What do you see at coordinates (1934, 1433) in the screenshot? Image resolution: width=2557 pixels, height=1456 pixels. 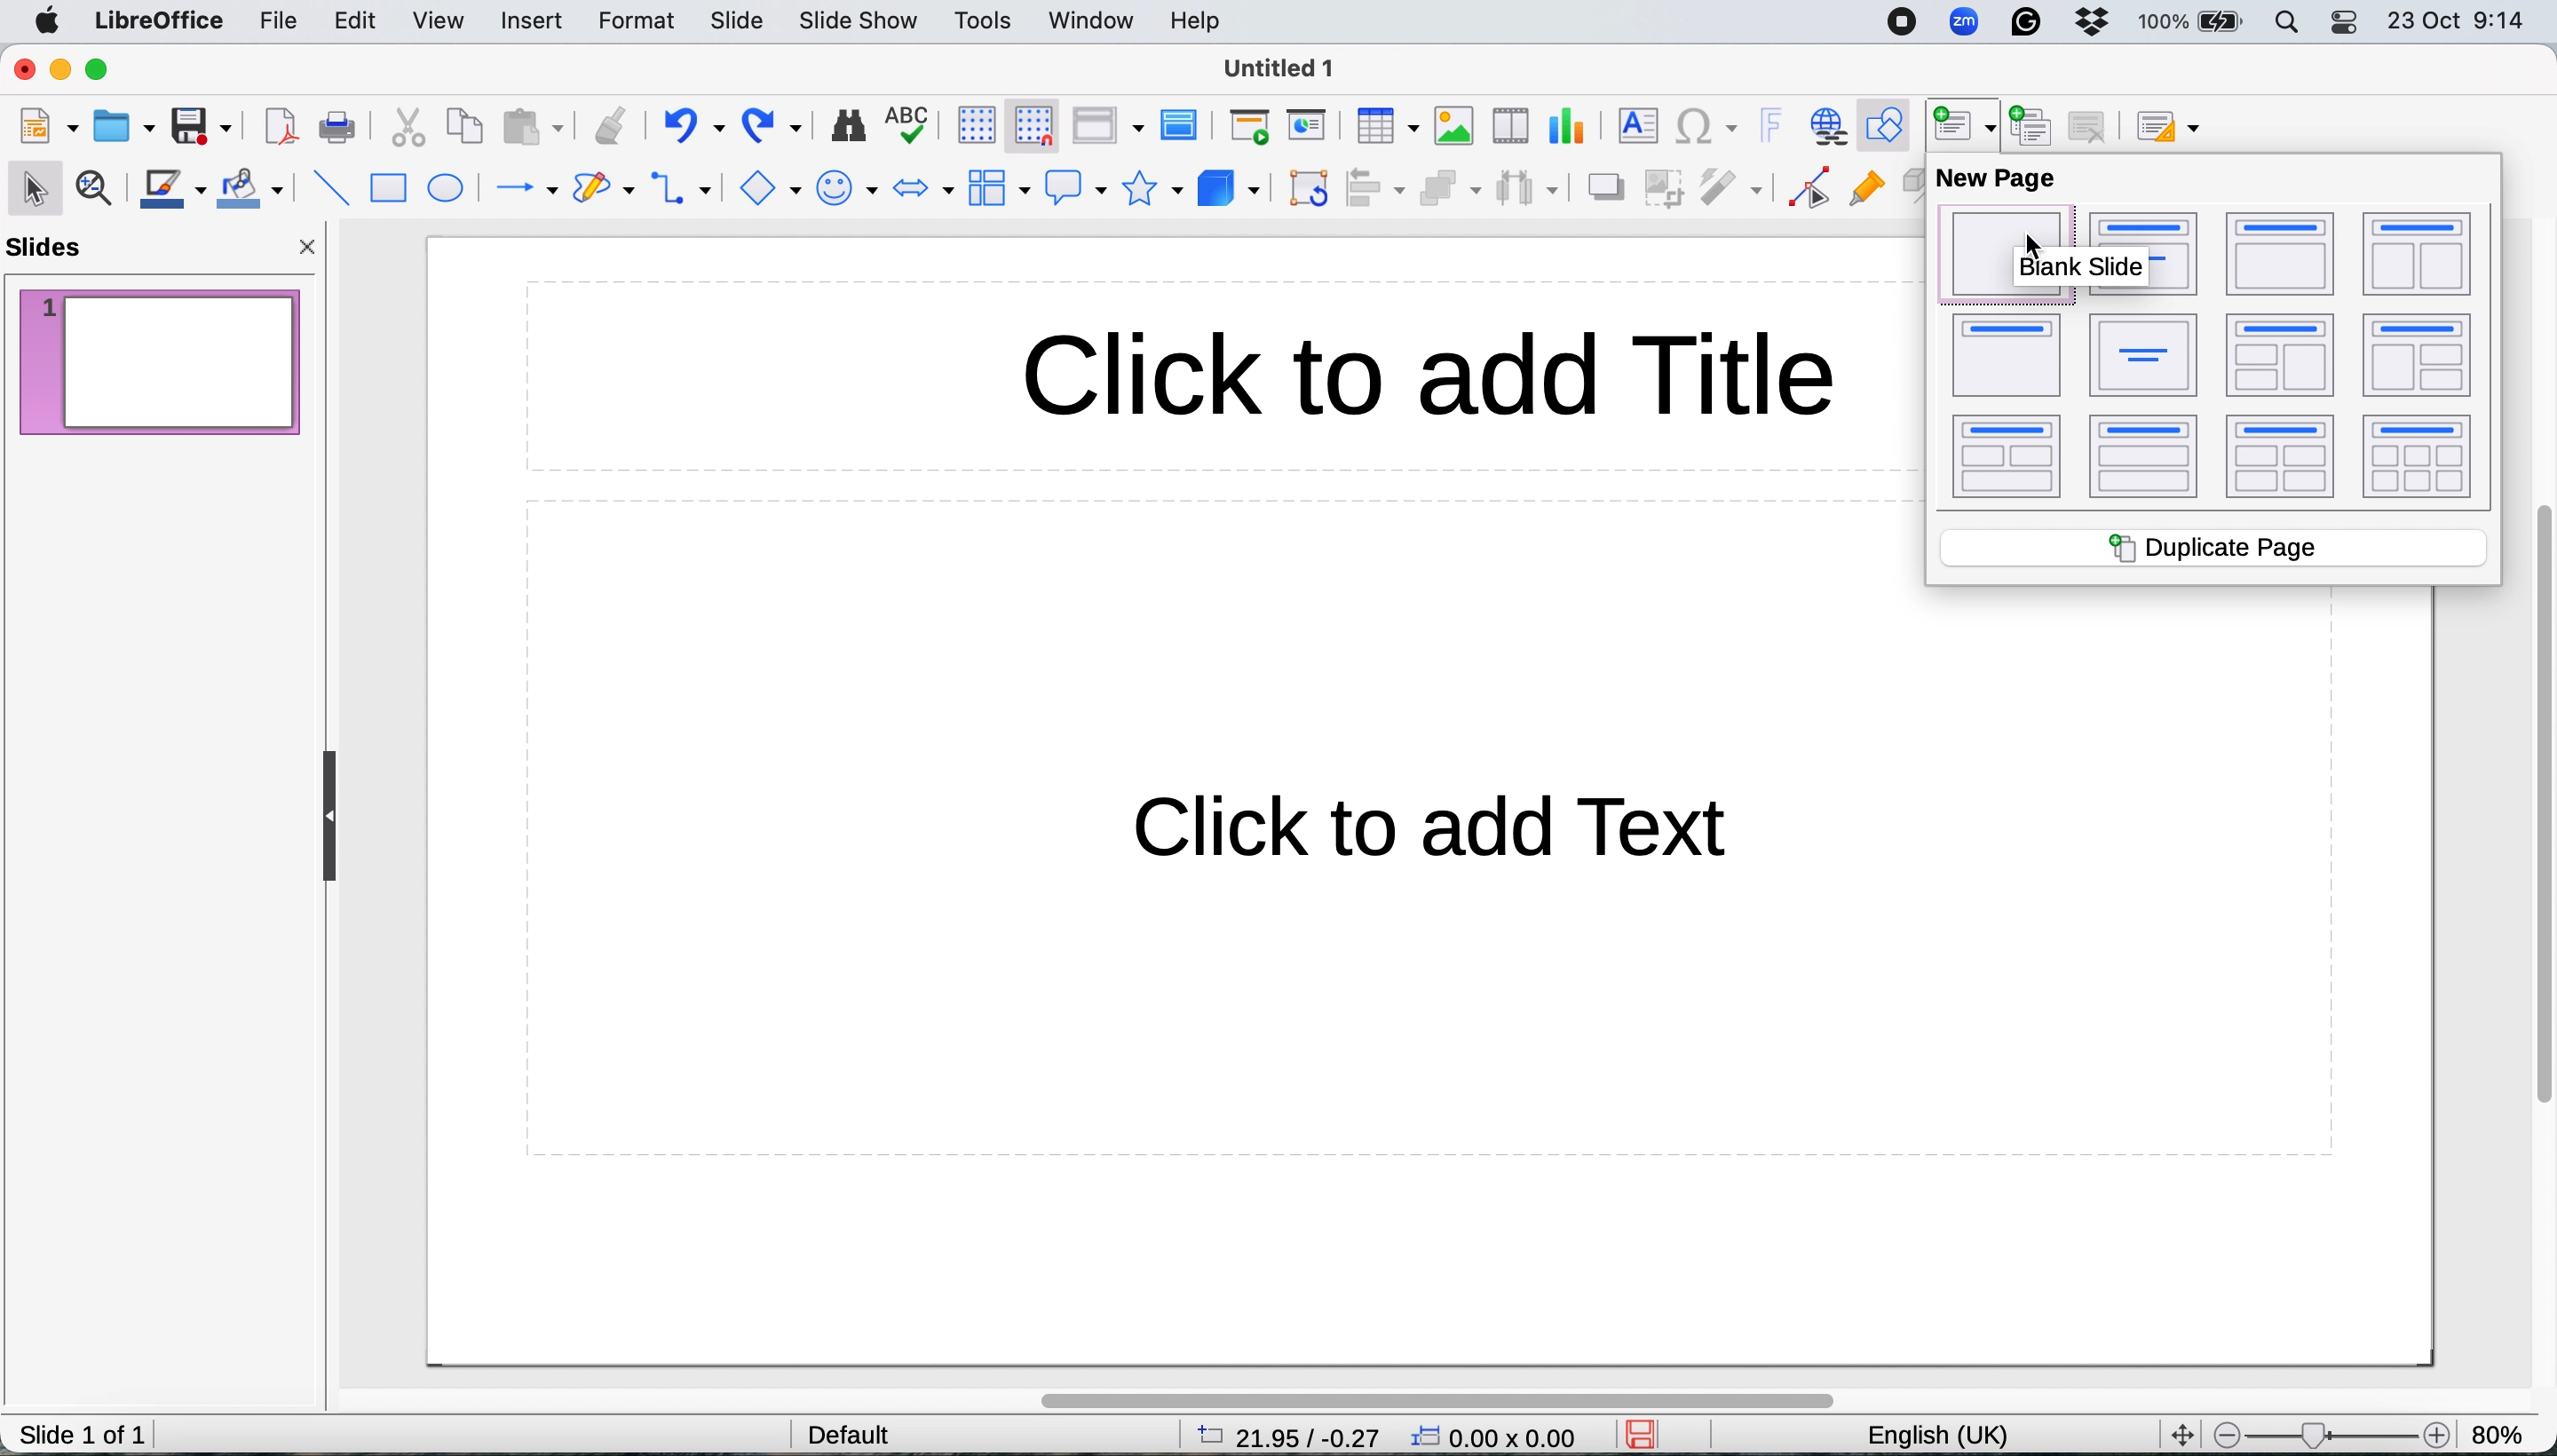 I see `english uk` at bounding box center [1934, 1433].